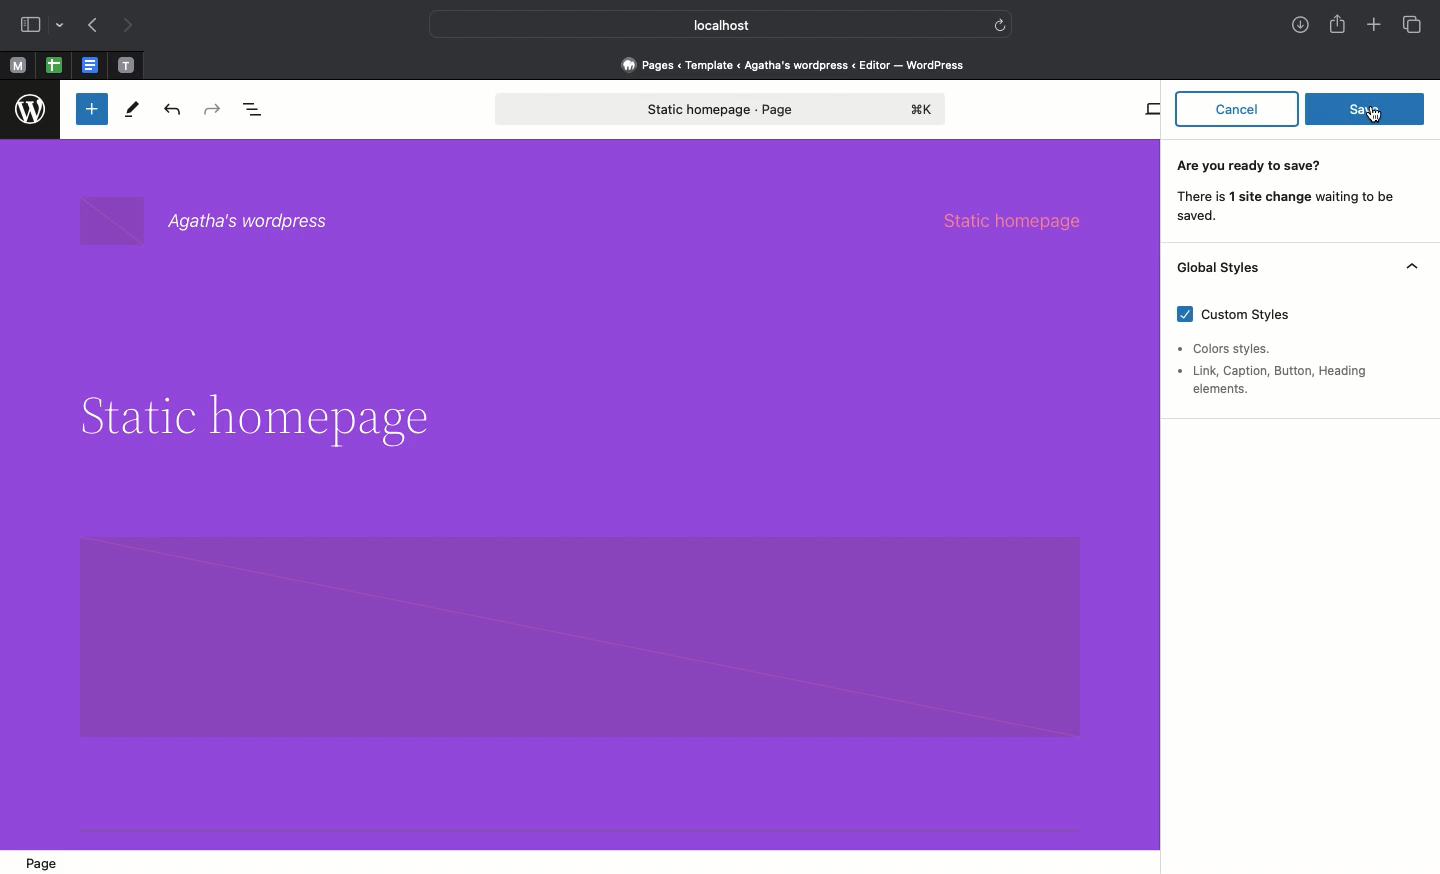 This screenshot has height=874, width=1440. Describe the element at coordinates (172, 111) in the screenshot. I see `Undo` at that location.